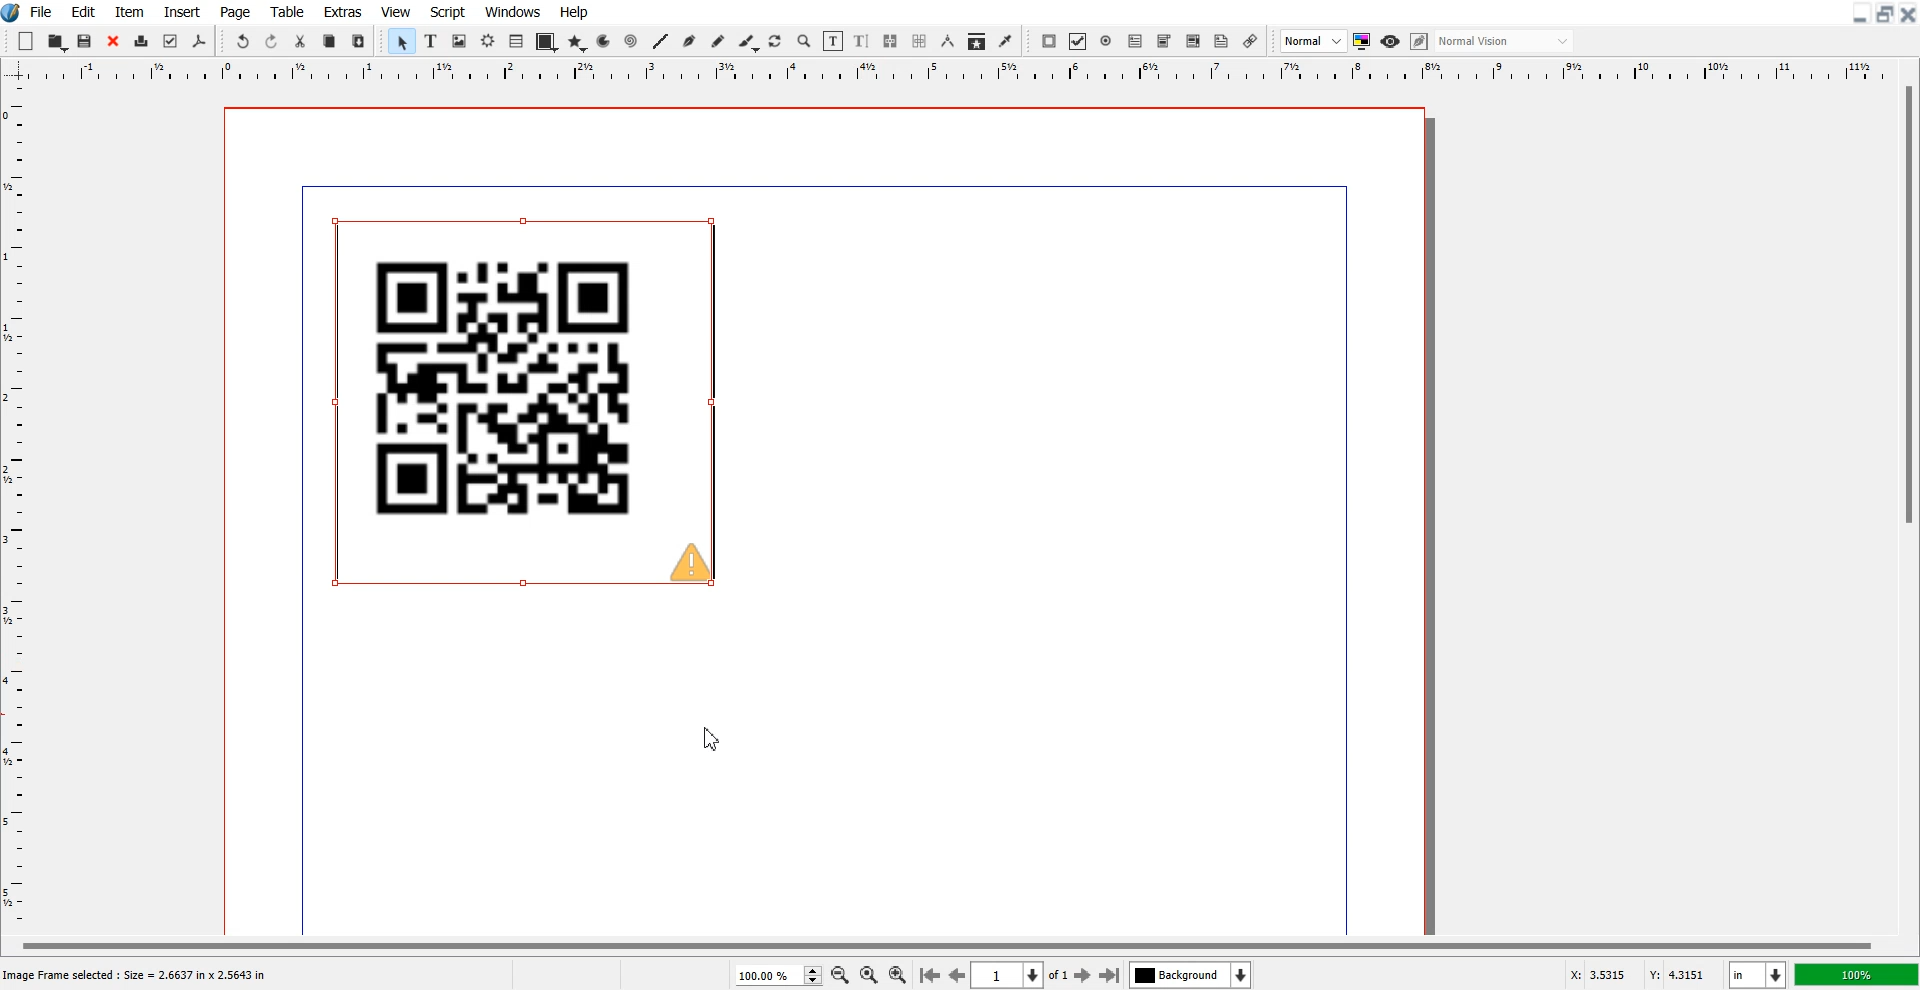 The width and height of the screenshot is (1920, 990). Describe the element at coordinates (459, 41) in the screenshot. I see `Image Frame` at that location.